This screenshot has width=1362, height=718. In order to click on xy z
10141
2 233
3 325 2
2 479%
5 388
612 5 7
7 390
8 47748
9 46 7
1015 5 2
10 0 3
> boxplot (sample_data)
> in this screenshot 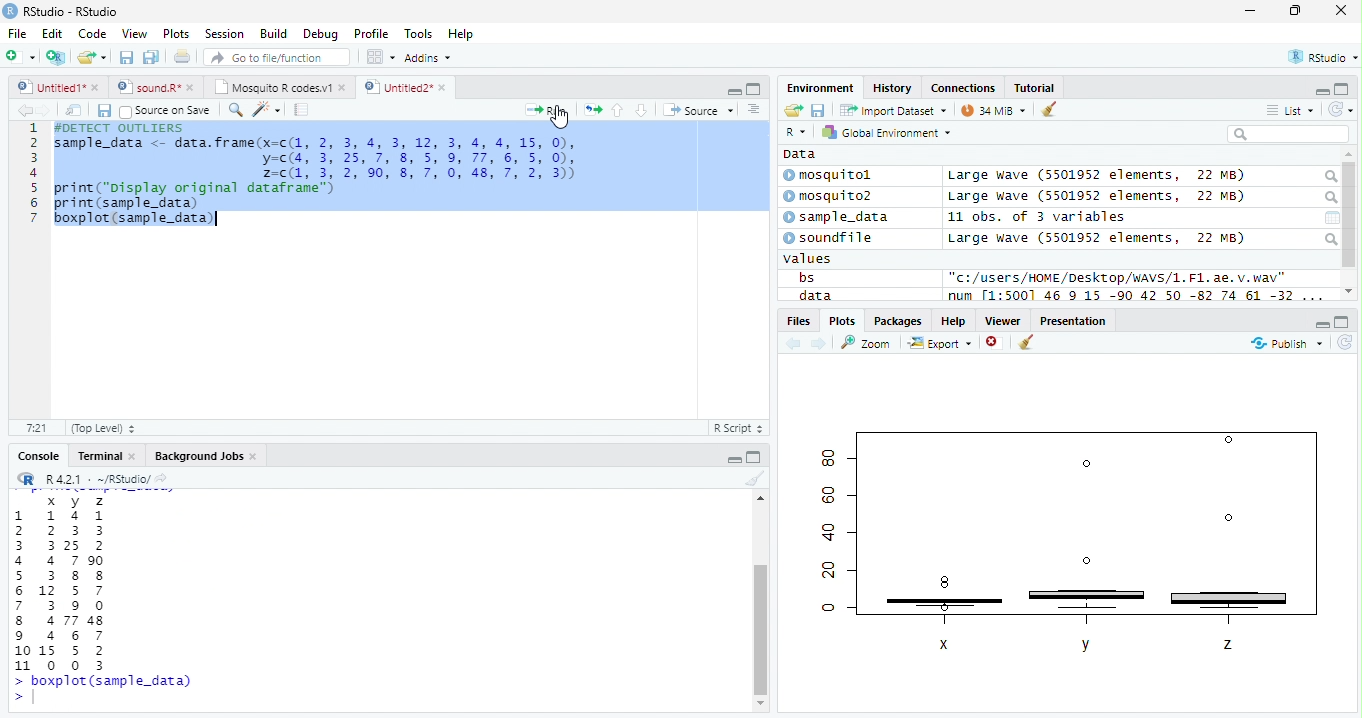, I will do `click(103, 599)`.